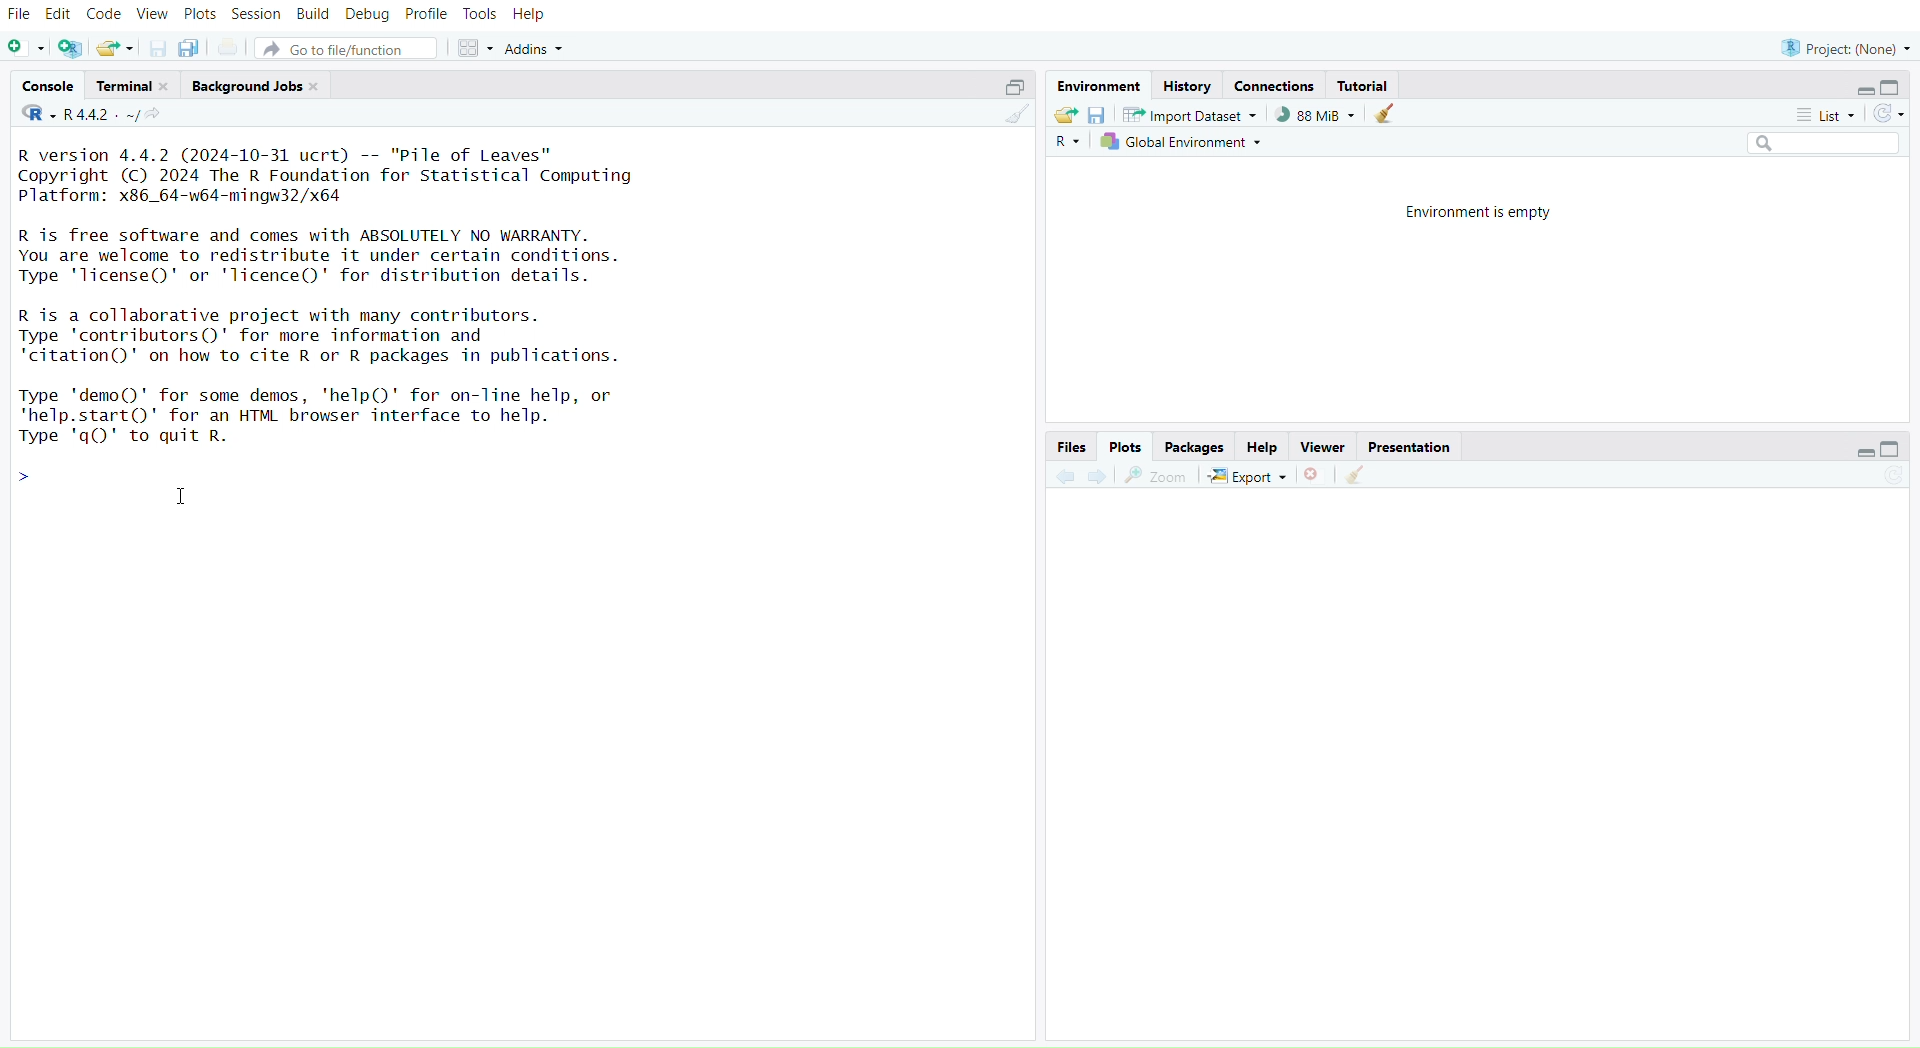  I want to click on terminal, so click(135, 86).